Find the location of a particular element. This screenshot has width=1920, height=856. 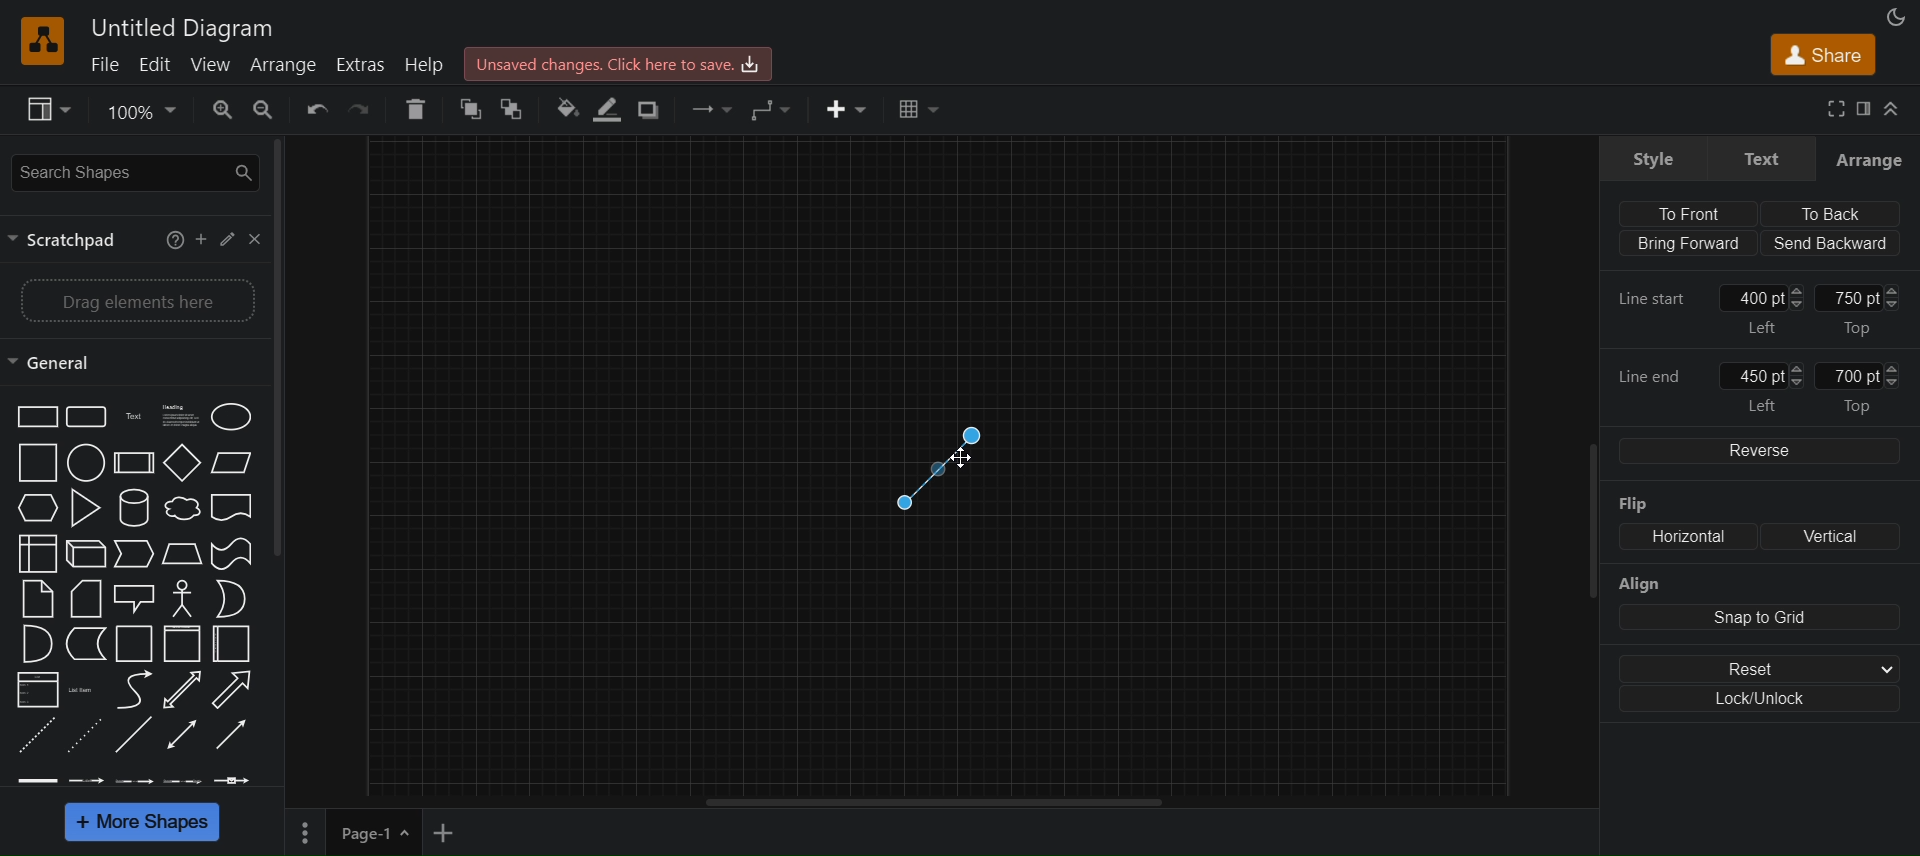

700 pt top is located at coordinates (1872, 387).